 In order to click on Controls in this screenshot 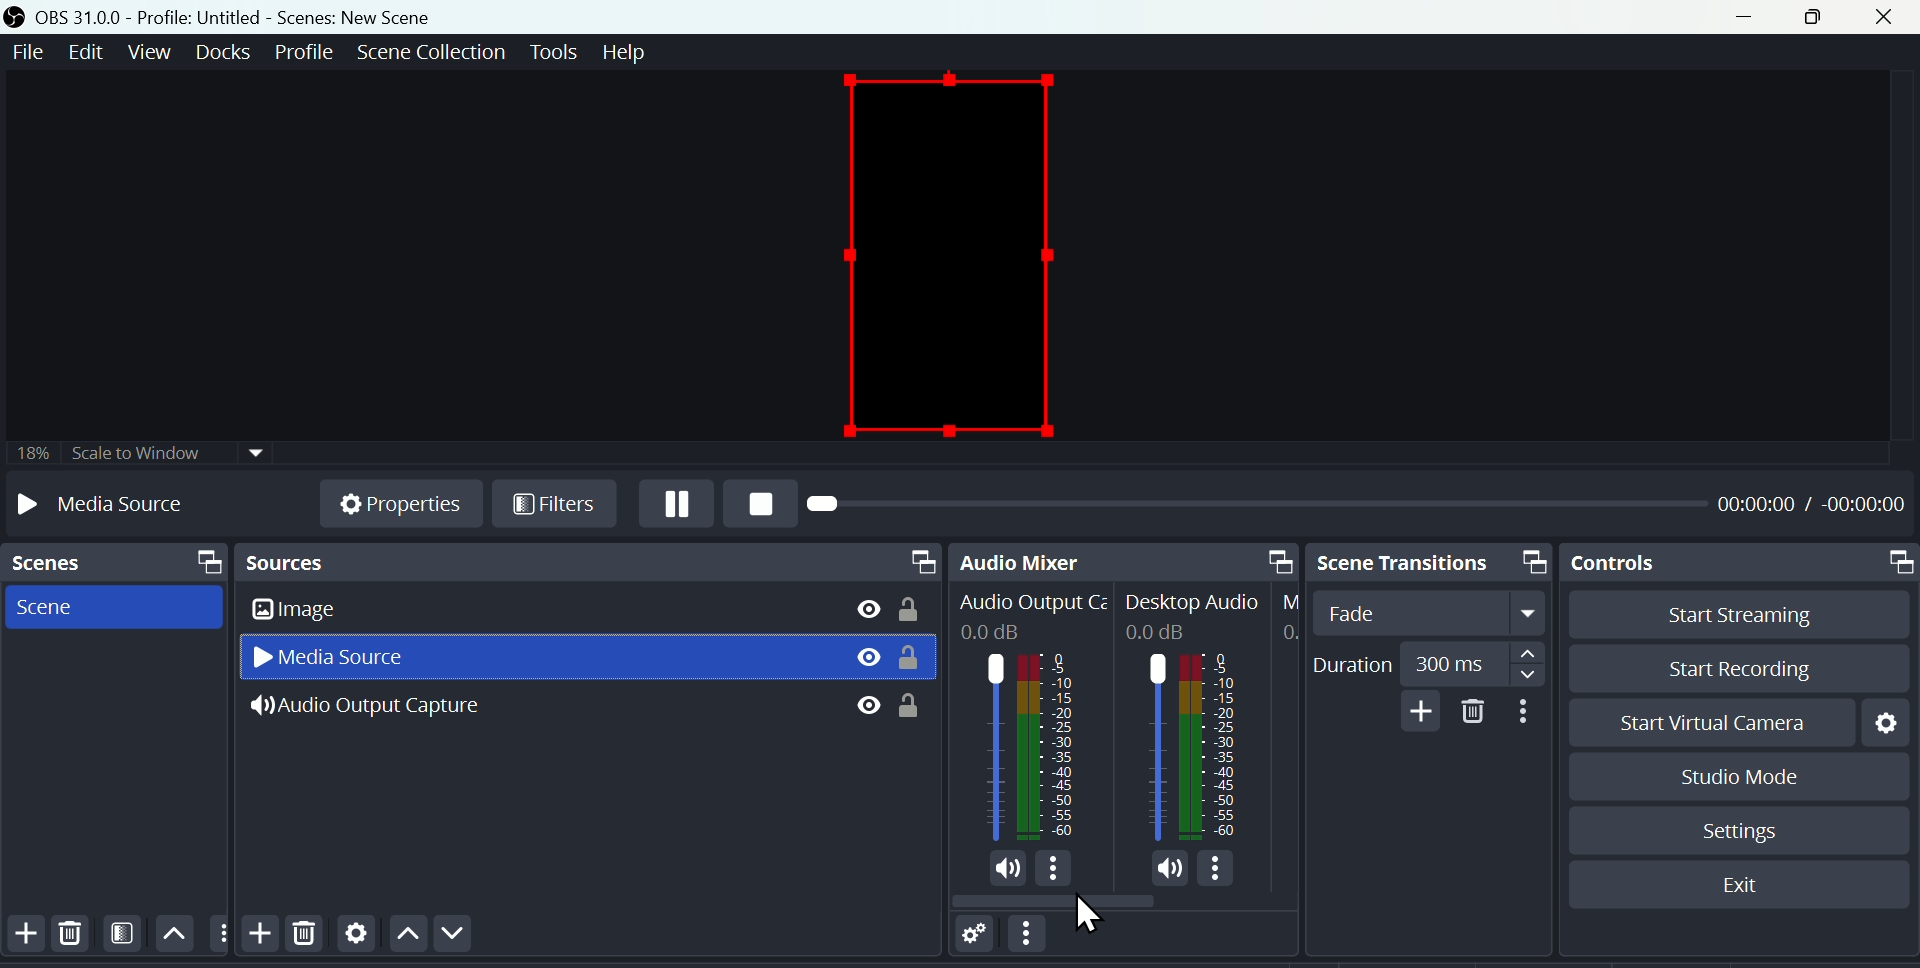, I will do `click(1743, 563)`.